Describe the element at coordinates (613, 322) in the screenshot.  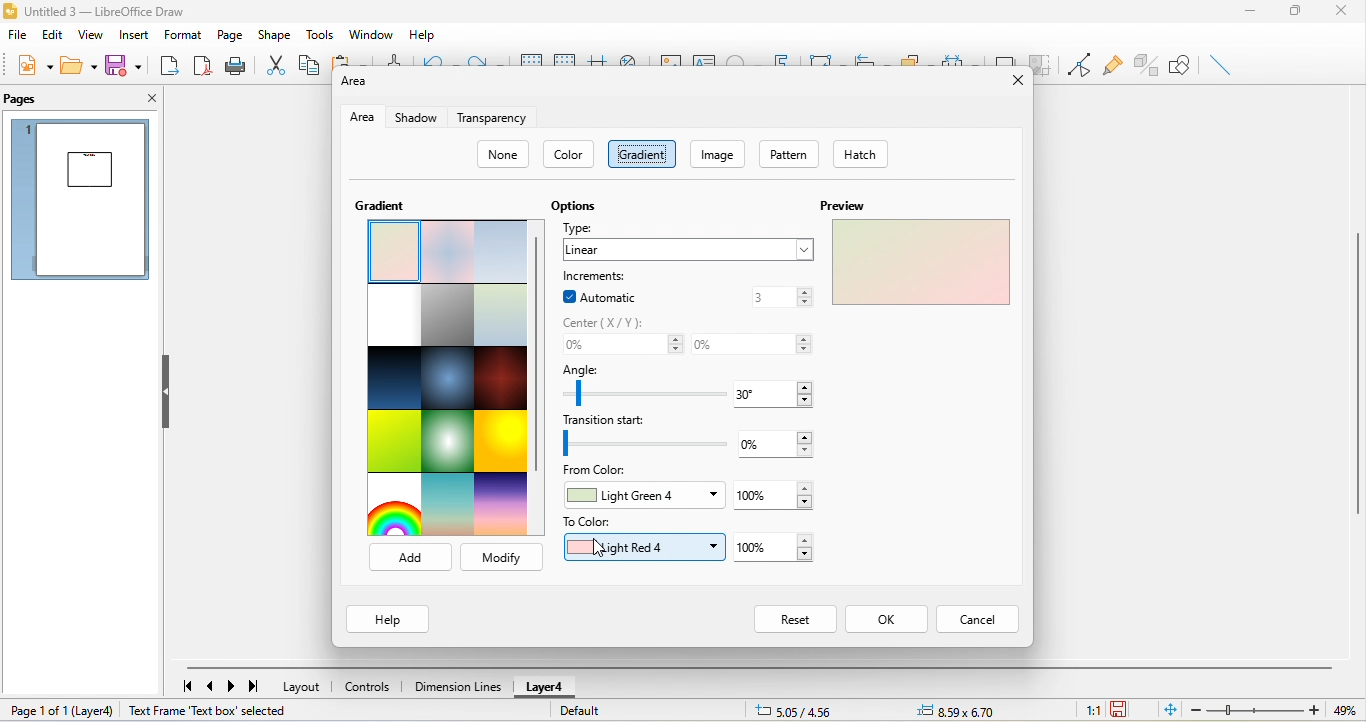
I see `center (x/y)` at that location.